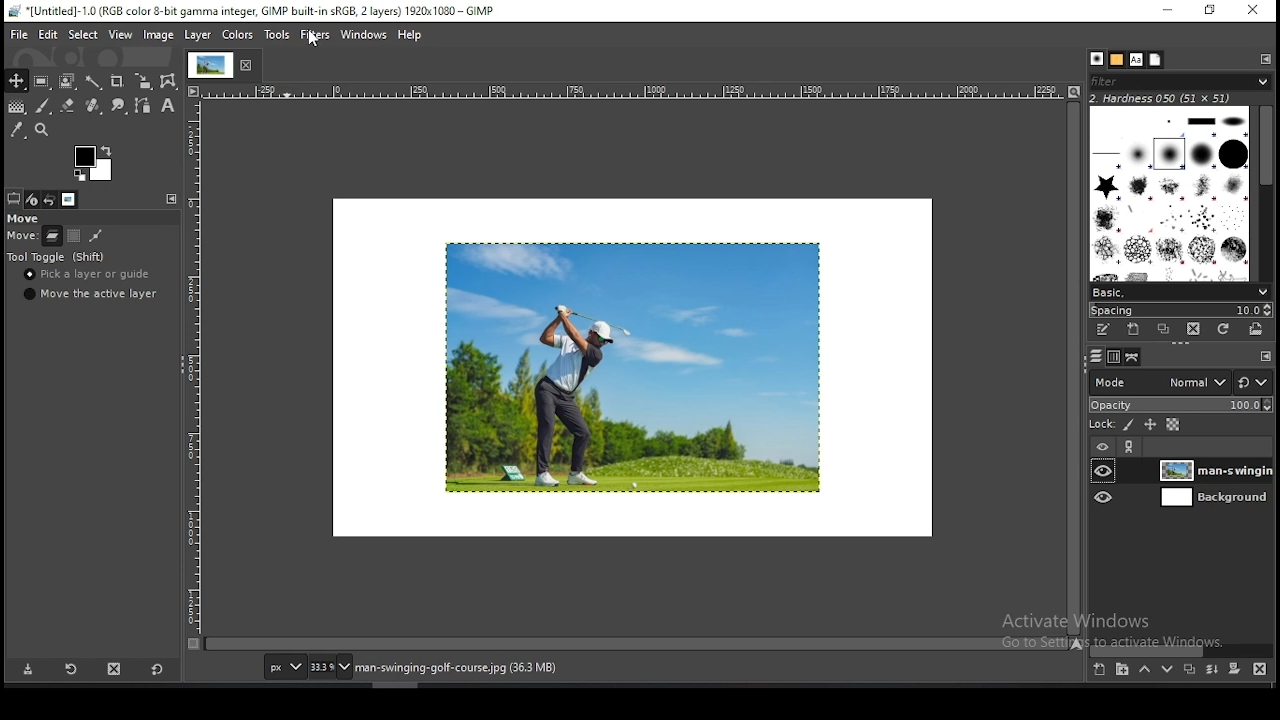 The height and width of the screenshot is (720, 1280). I want to click on windows, so click(364, 35).